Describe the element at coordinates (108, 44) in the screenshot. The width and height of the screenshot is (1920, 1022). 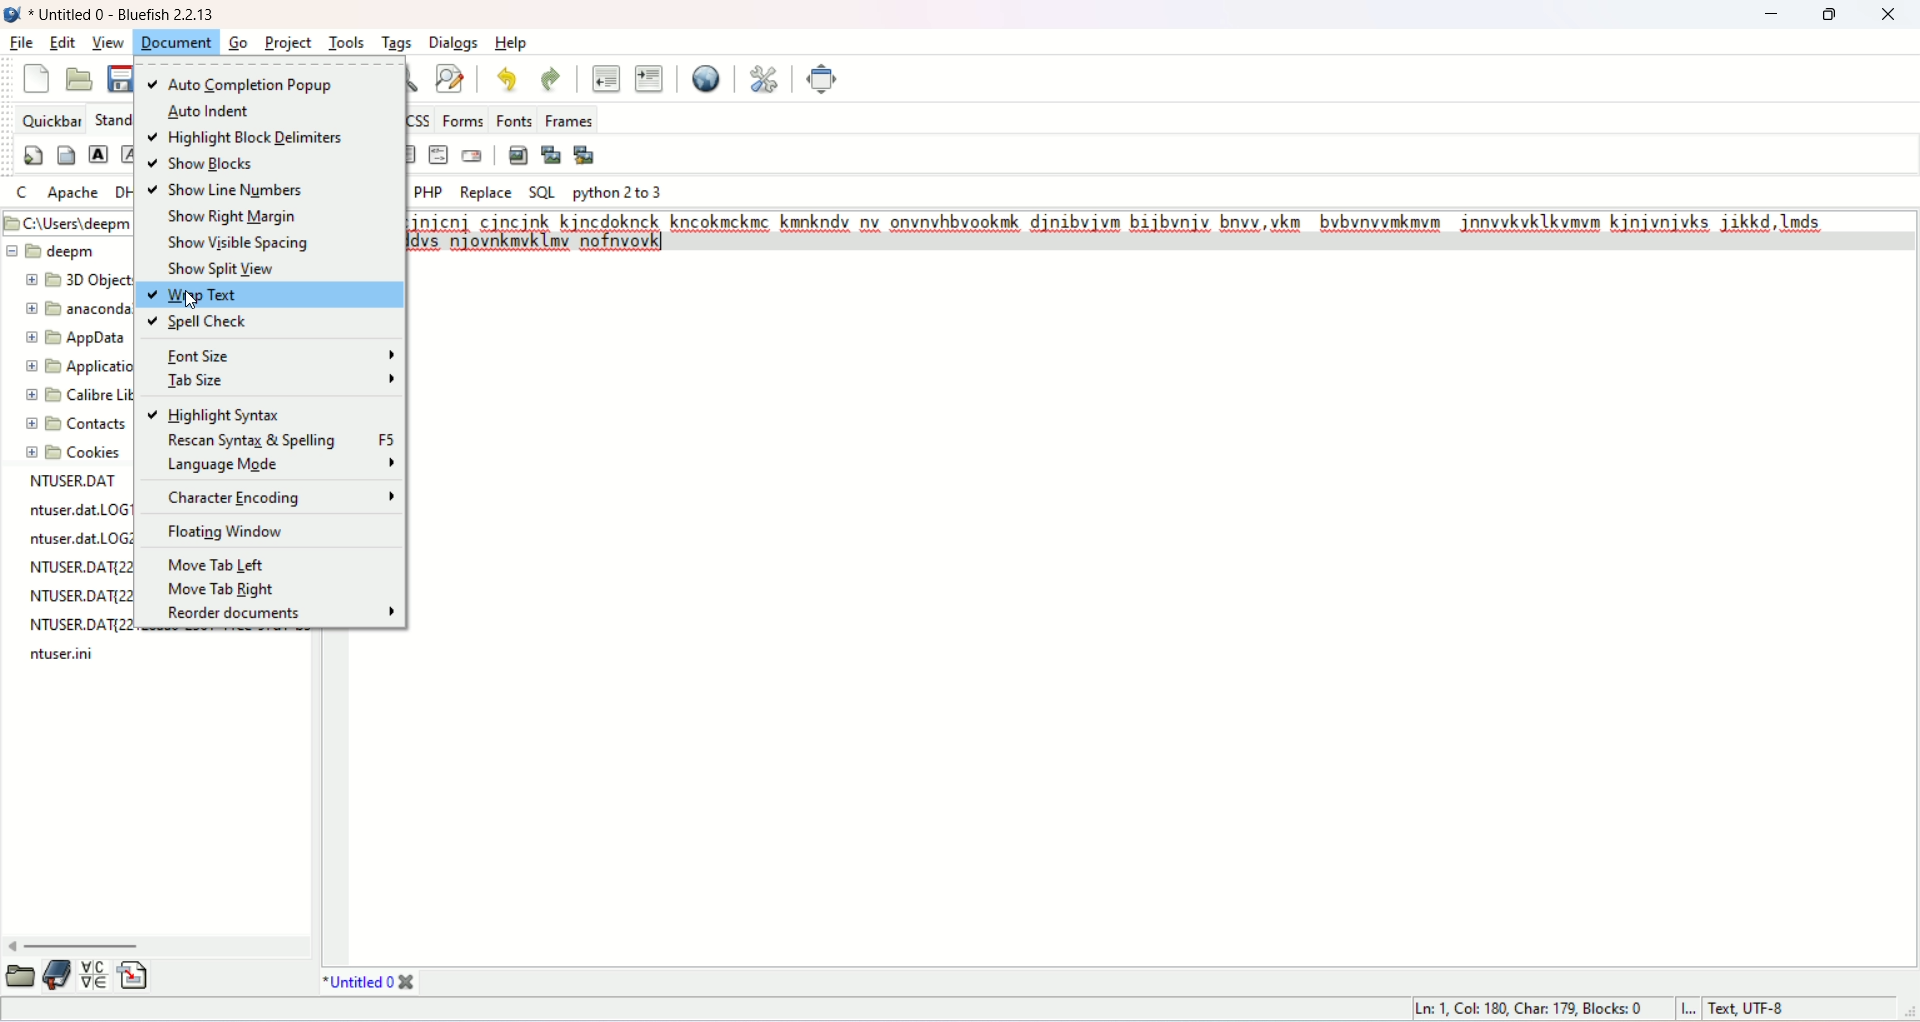
I see `View` at that location.